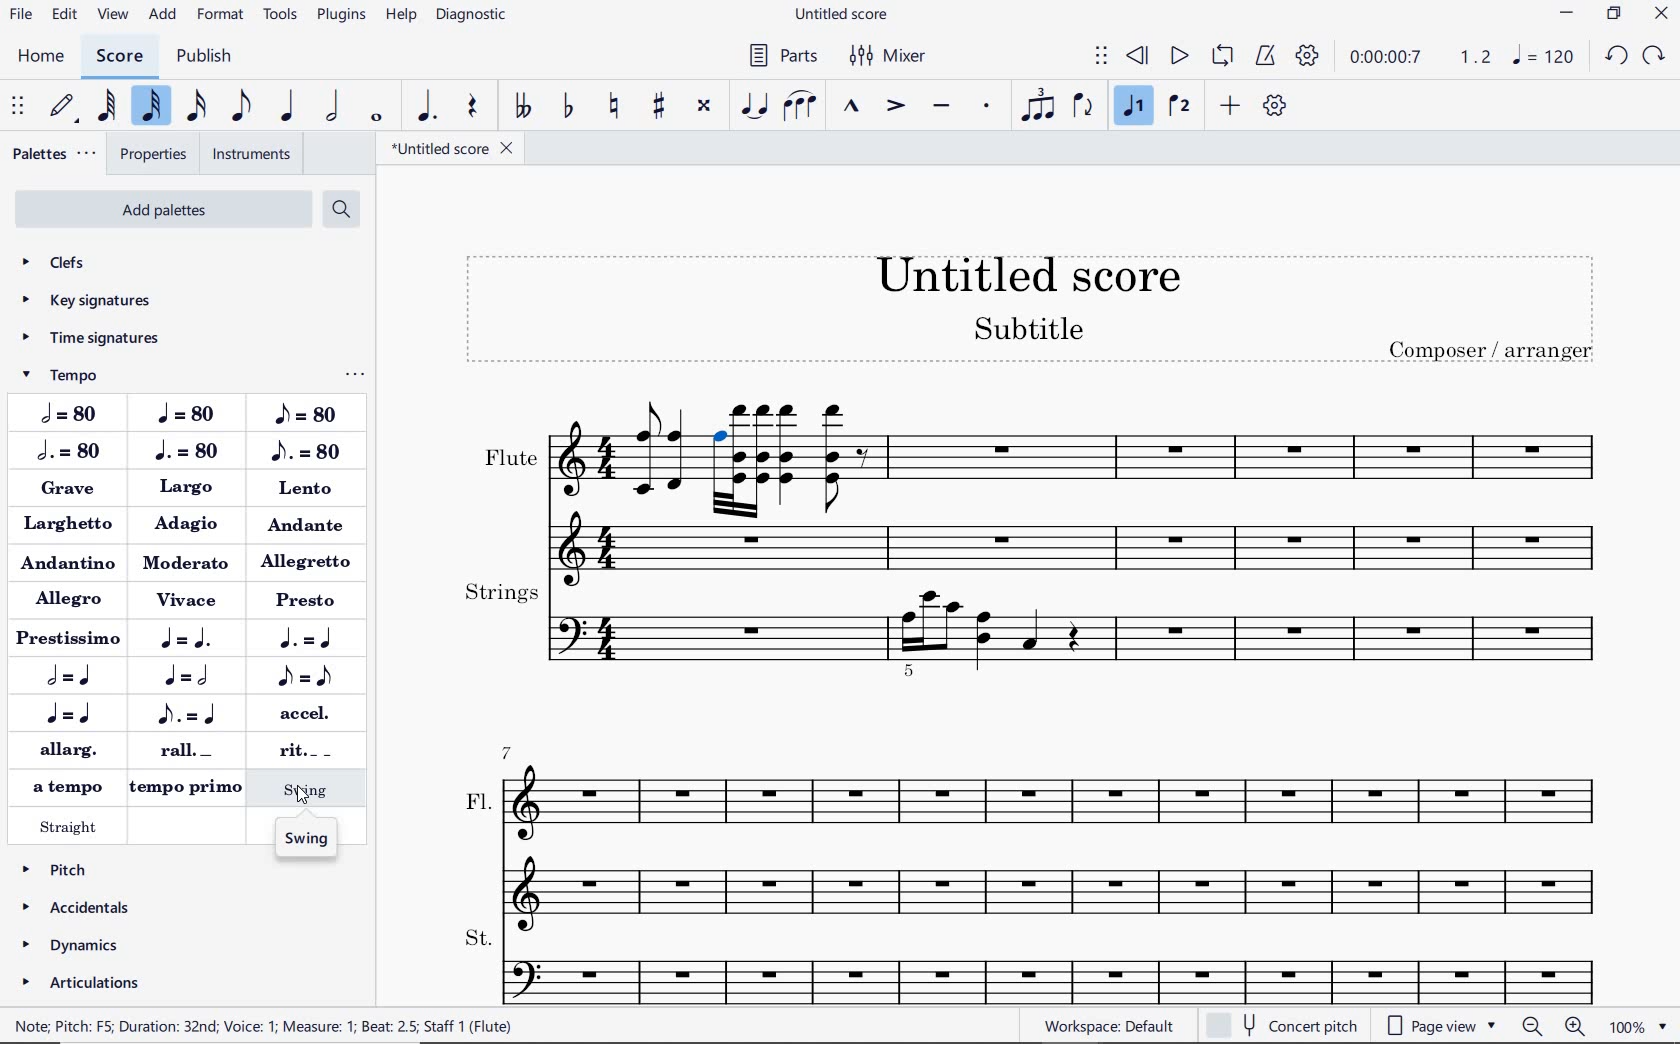 Image resolution: width=1680 pixels, height=1044 pixels. What do you see at coordinates (455, 151) in the screenshot?
I see `file name` at bounding box center [455, 151].